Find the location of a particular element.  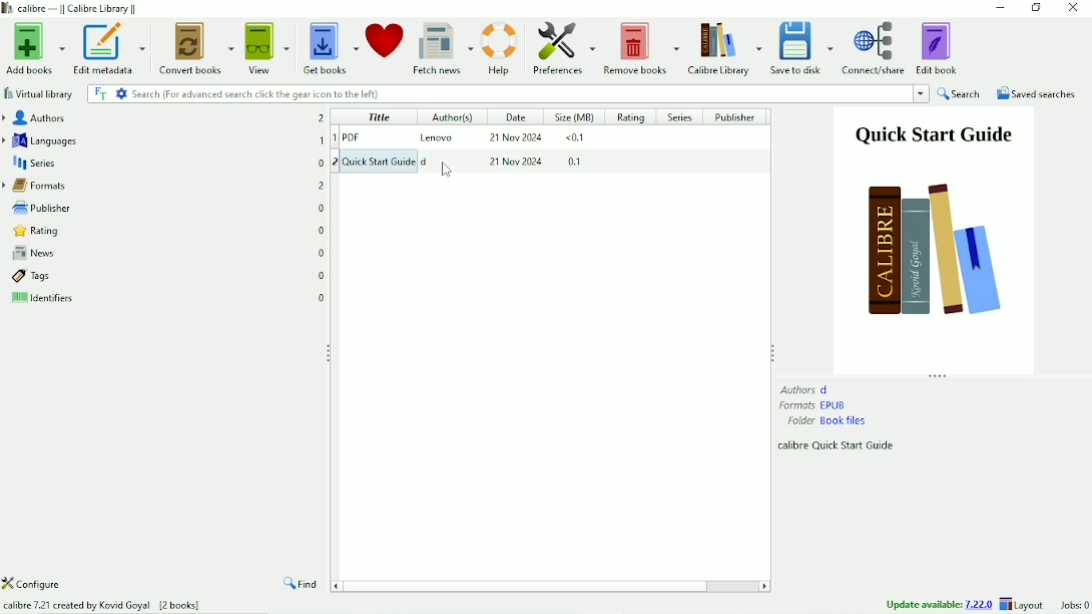

Rating is located at coordinates (631, 118).